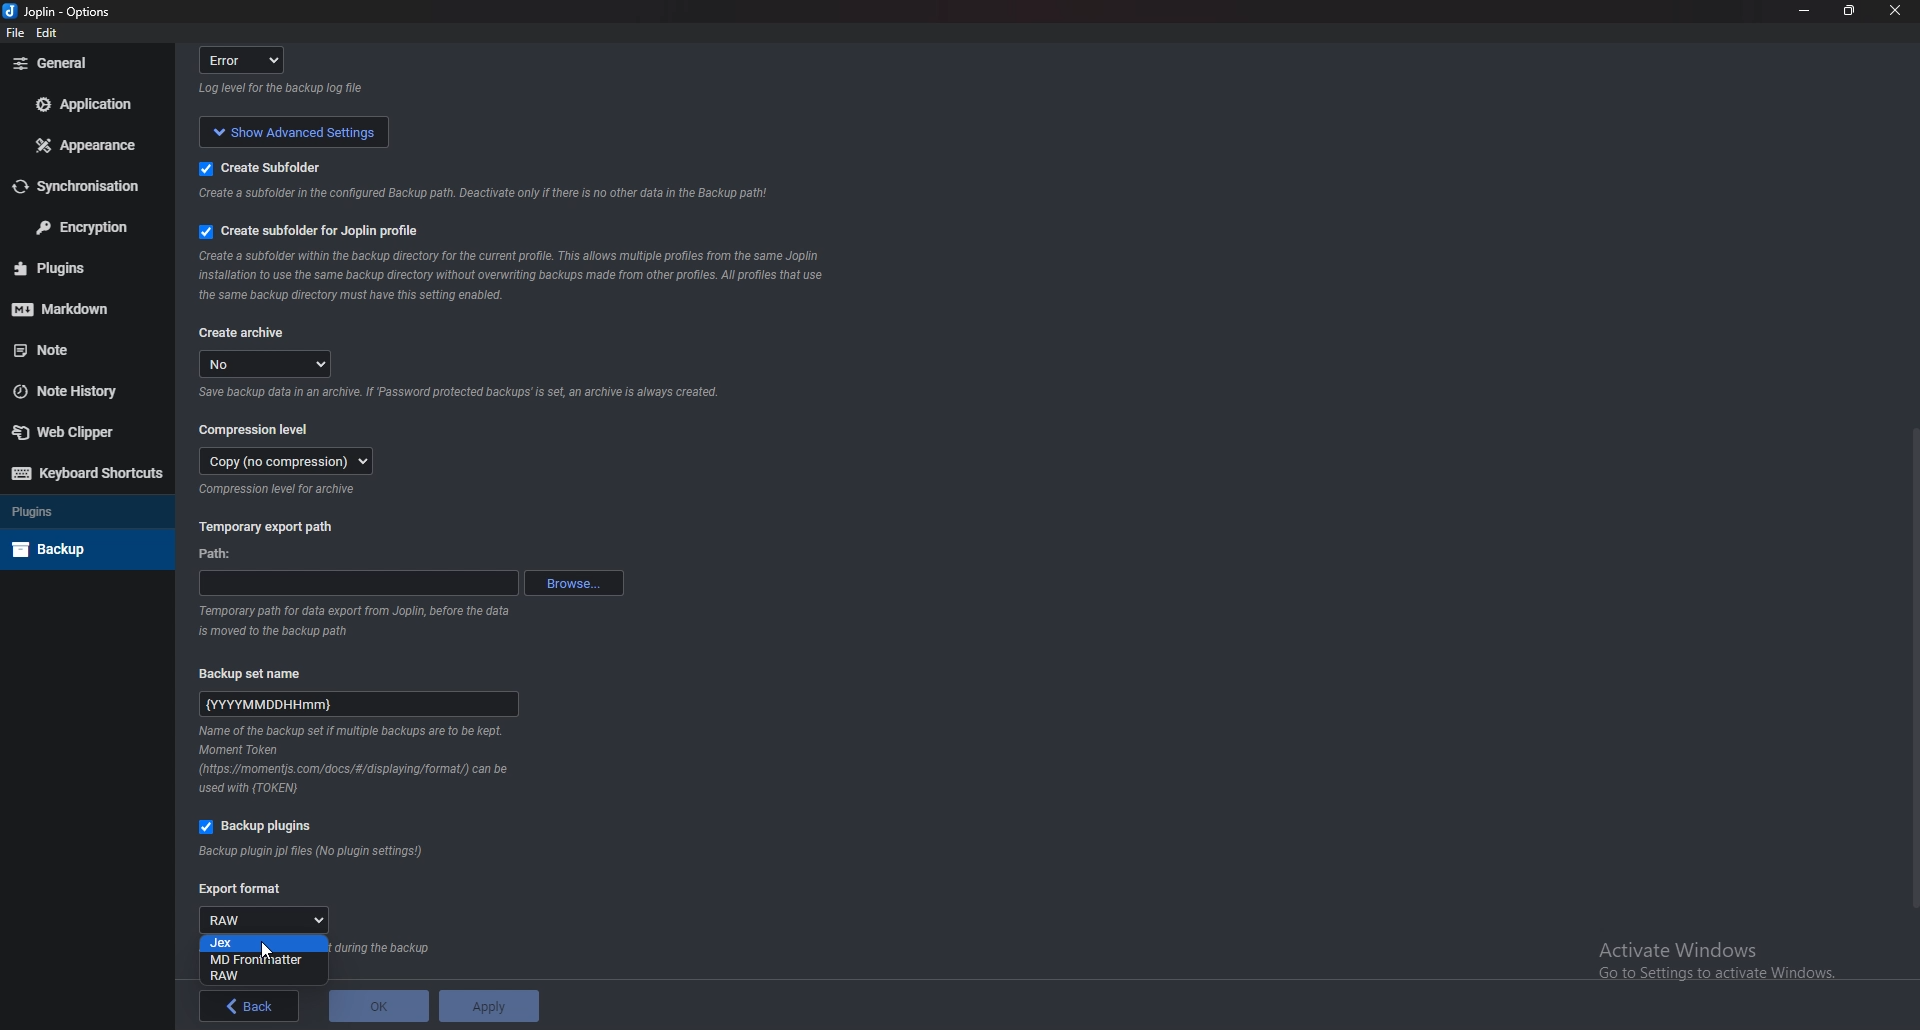  What do you see at coordinates (75, 306) in the screenshot?
I see `Mark down` at bounding box center [75, 306].